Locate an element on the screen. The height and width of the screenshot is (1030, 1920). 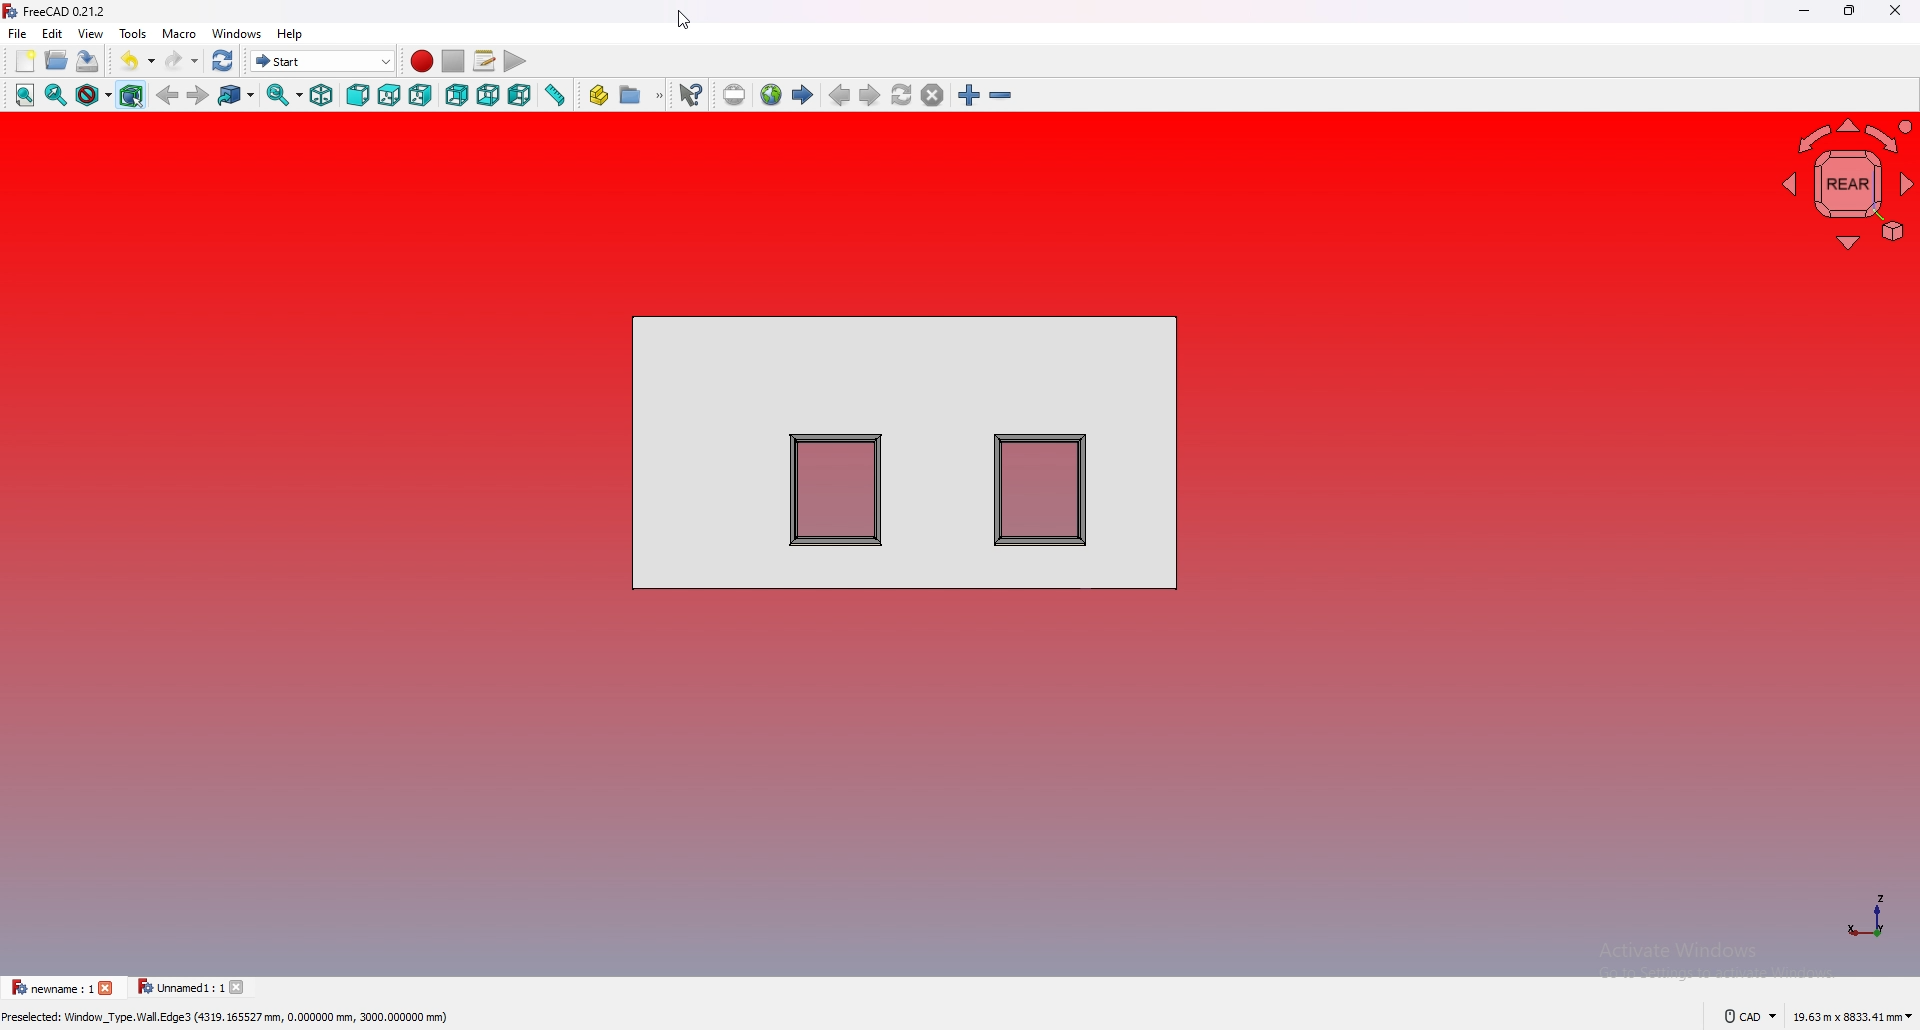
front is located at coordinates (359, 95).